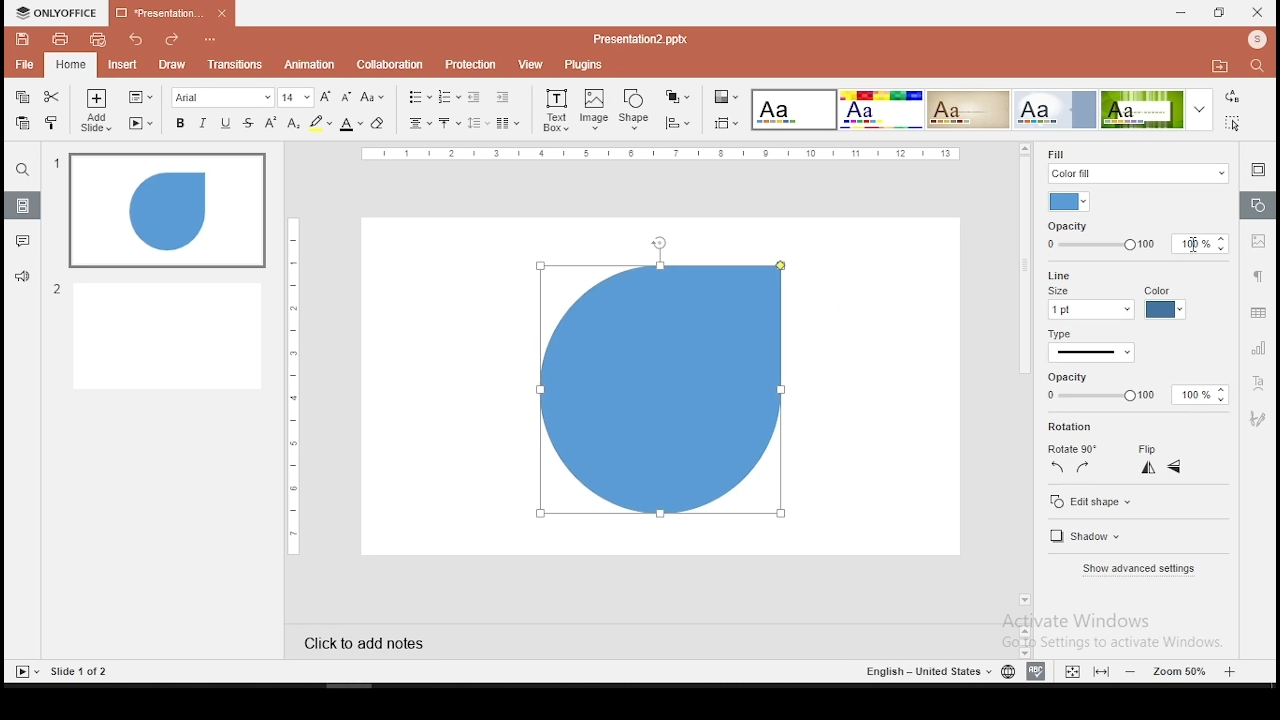  I want to click on type, so click(1060, 336).